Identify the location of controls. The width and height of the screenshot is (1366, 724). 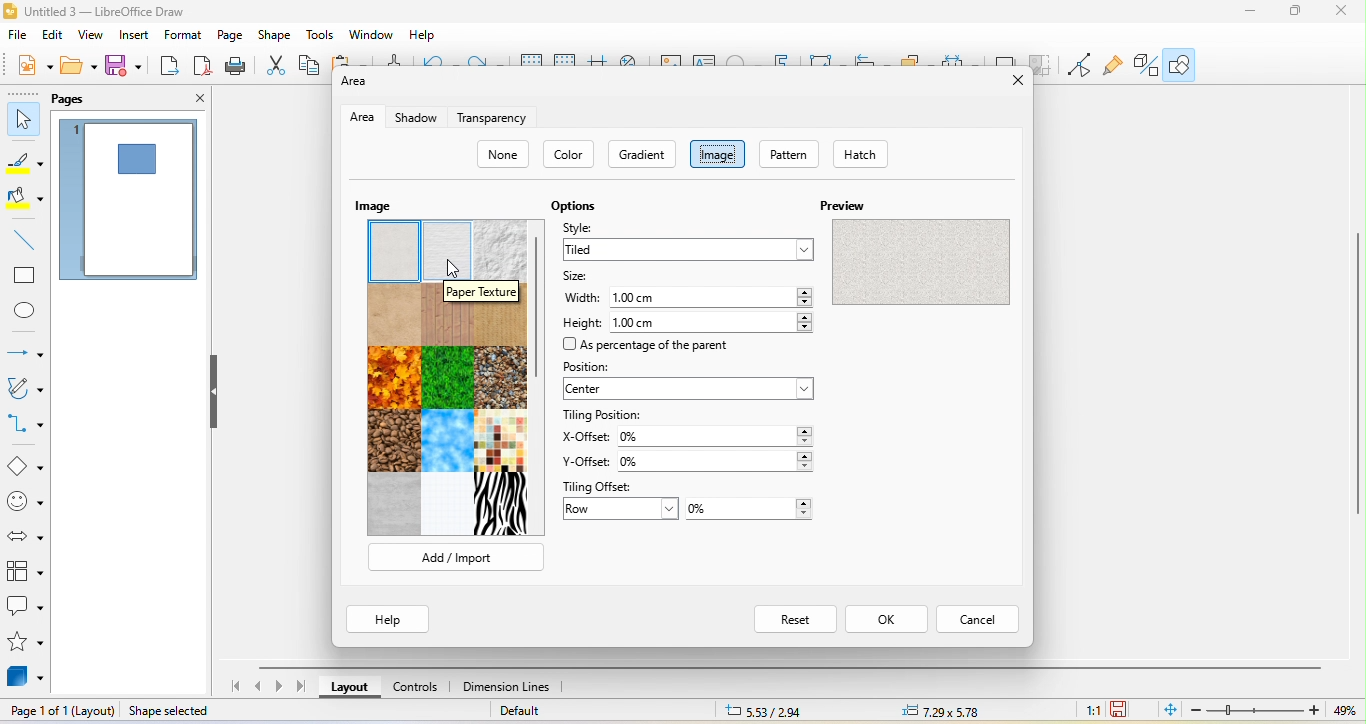
(422, 689).